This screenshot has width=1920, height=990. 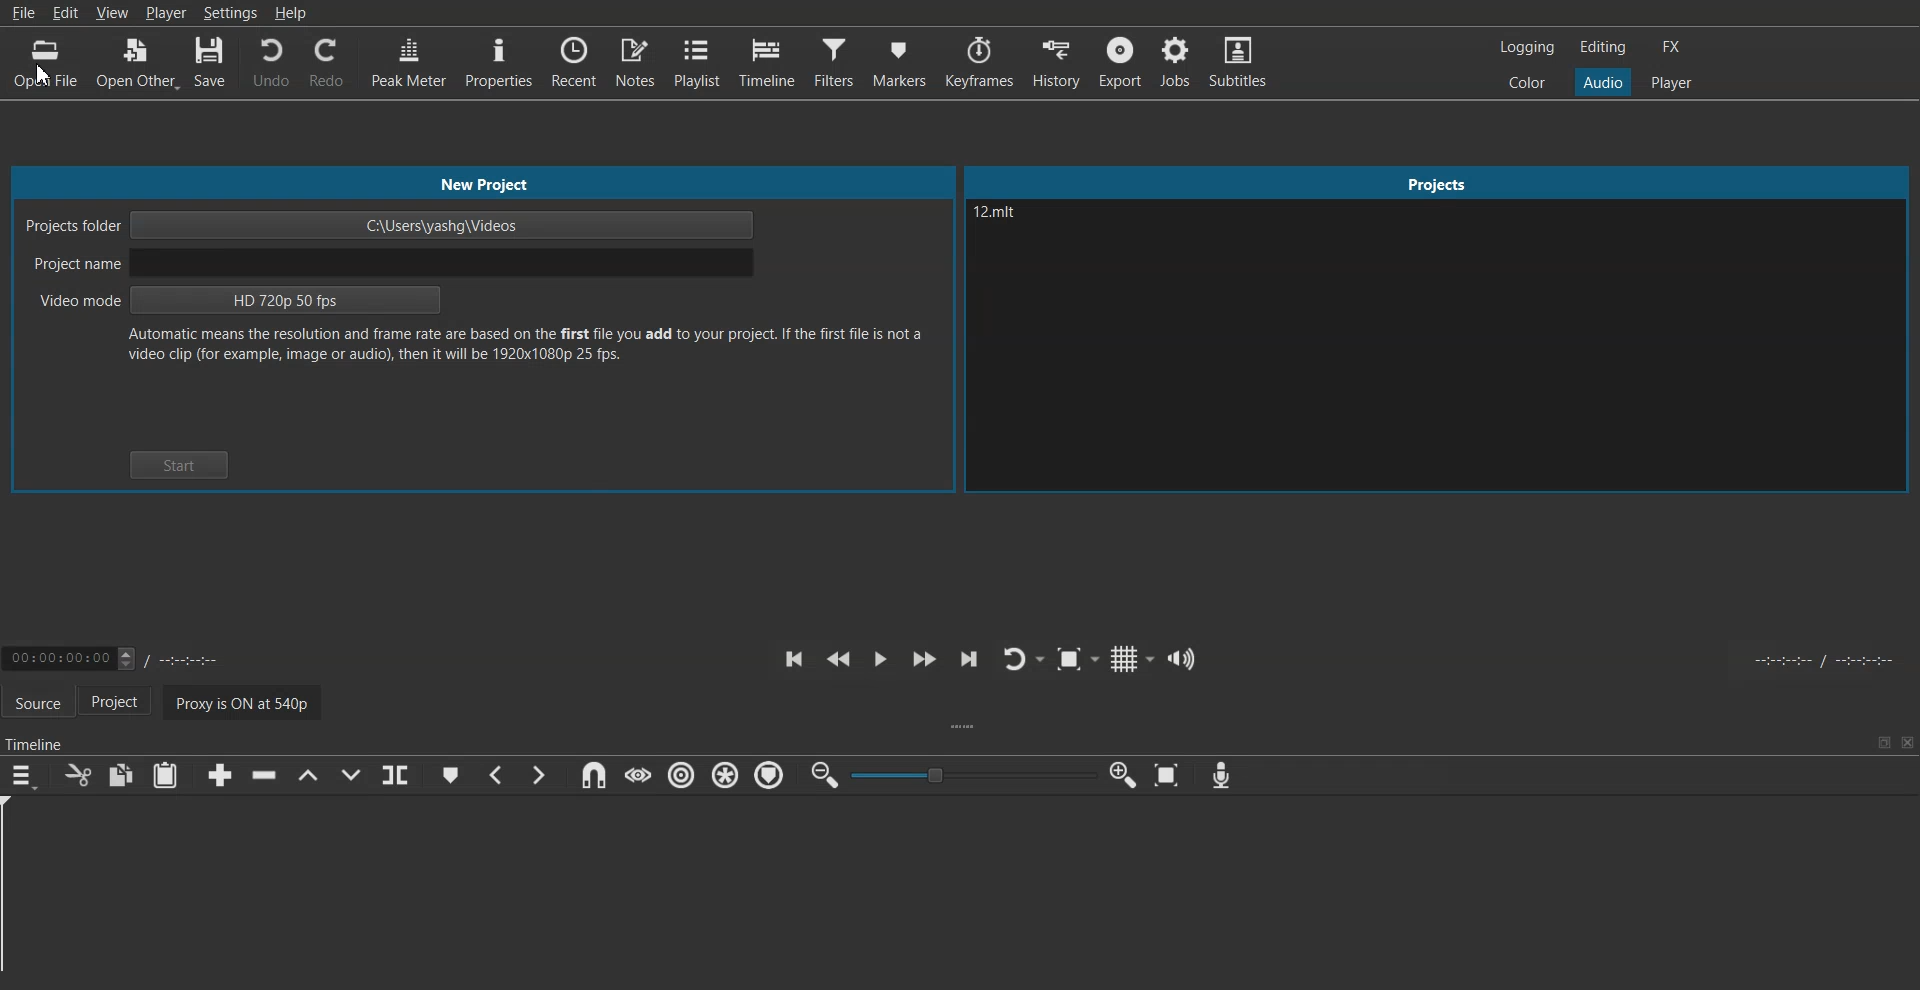 I want to click on Switch to the logging layout, so click(x=1525, y=47).